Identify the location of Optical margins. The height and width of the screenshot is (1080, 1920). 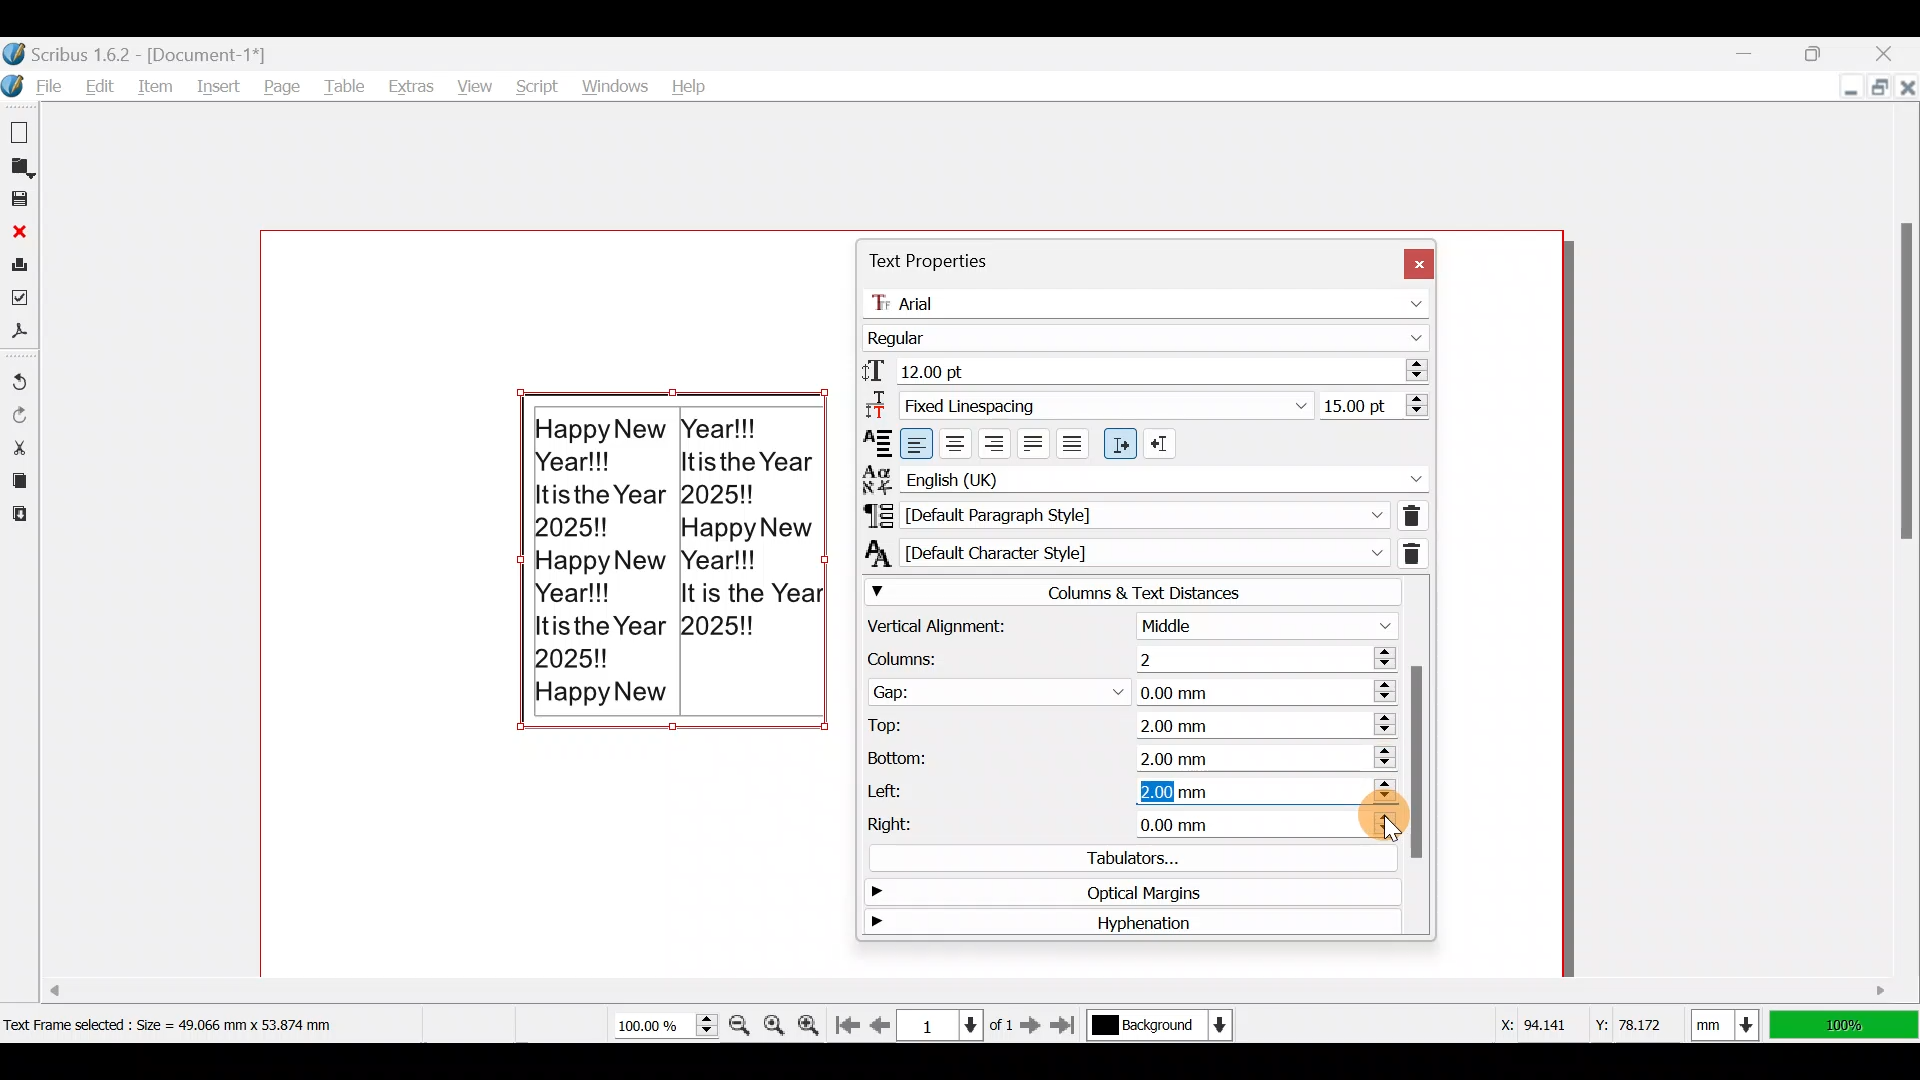
(1120, 891).